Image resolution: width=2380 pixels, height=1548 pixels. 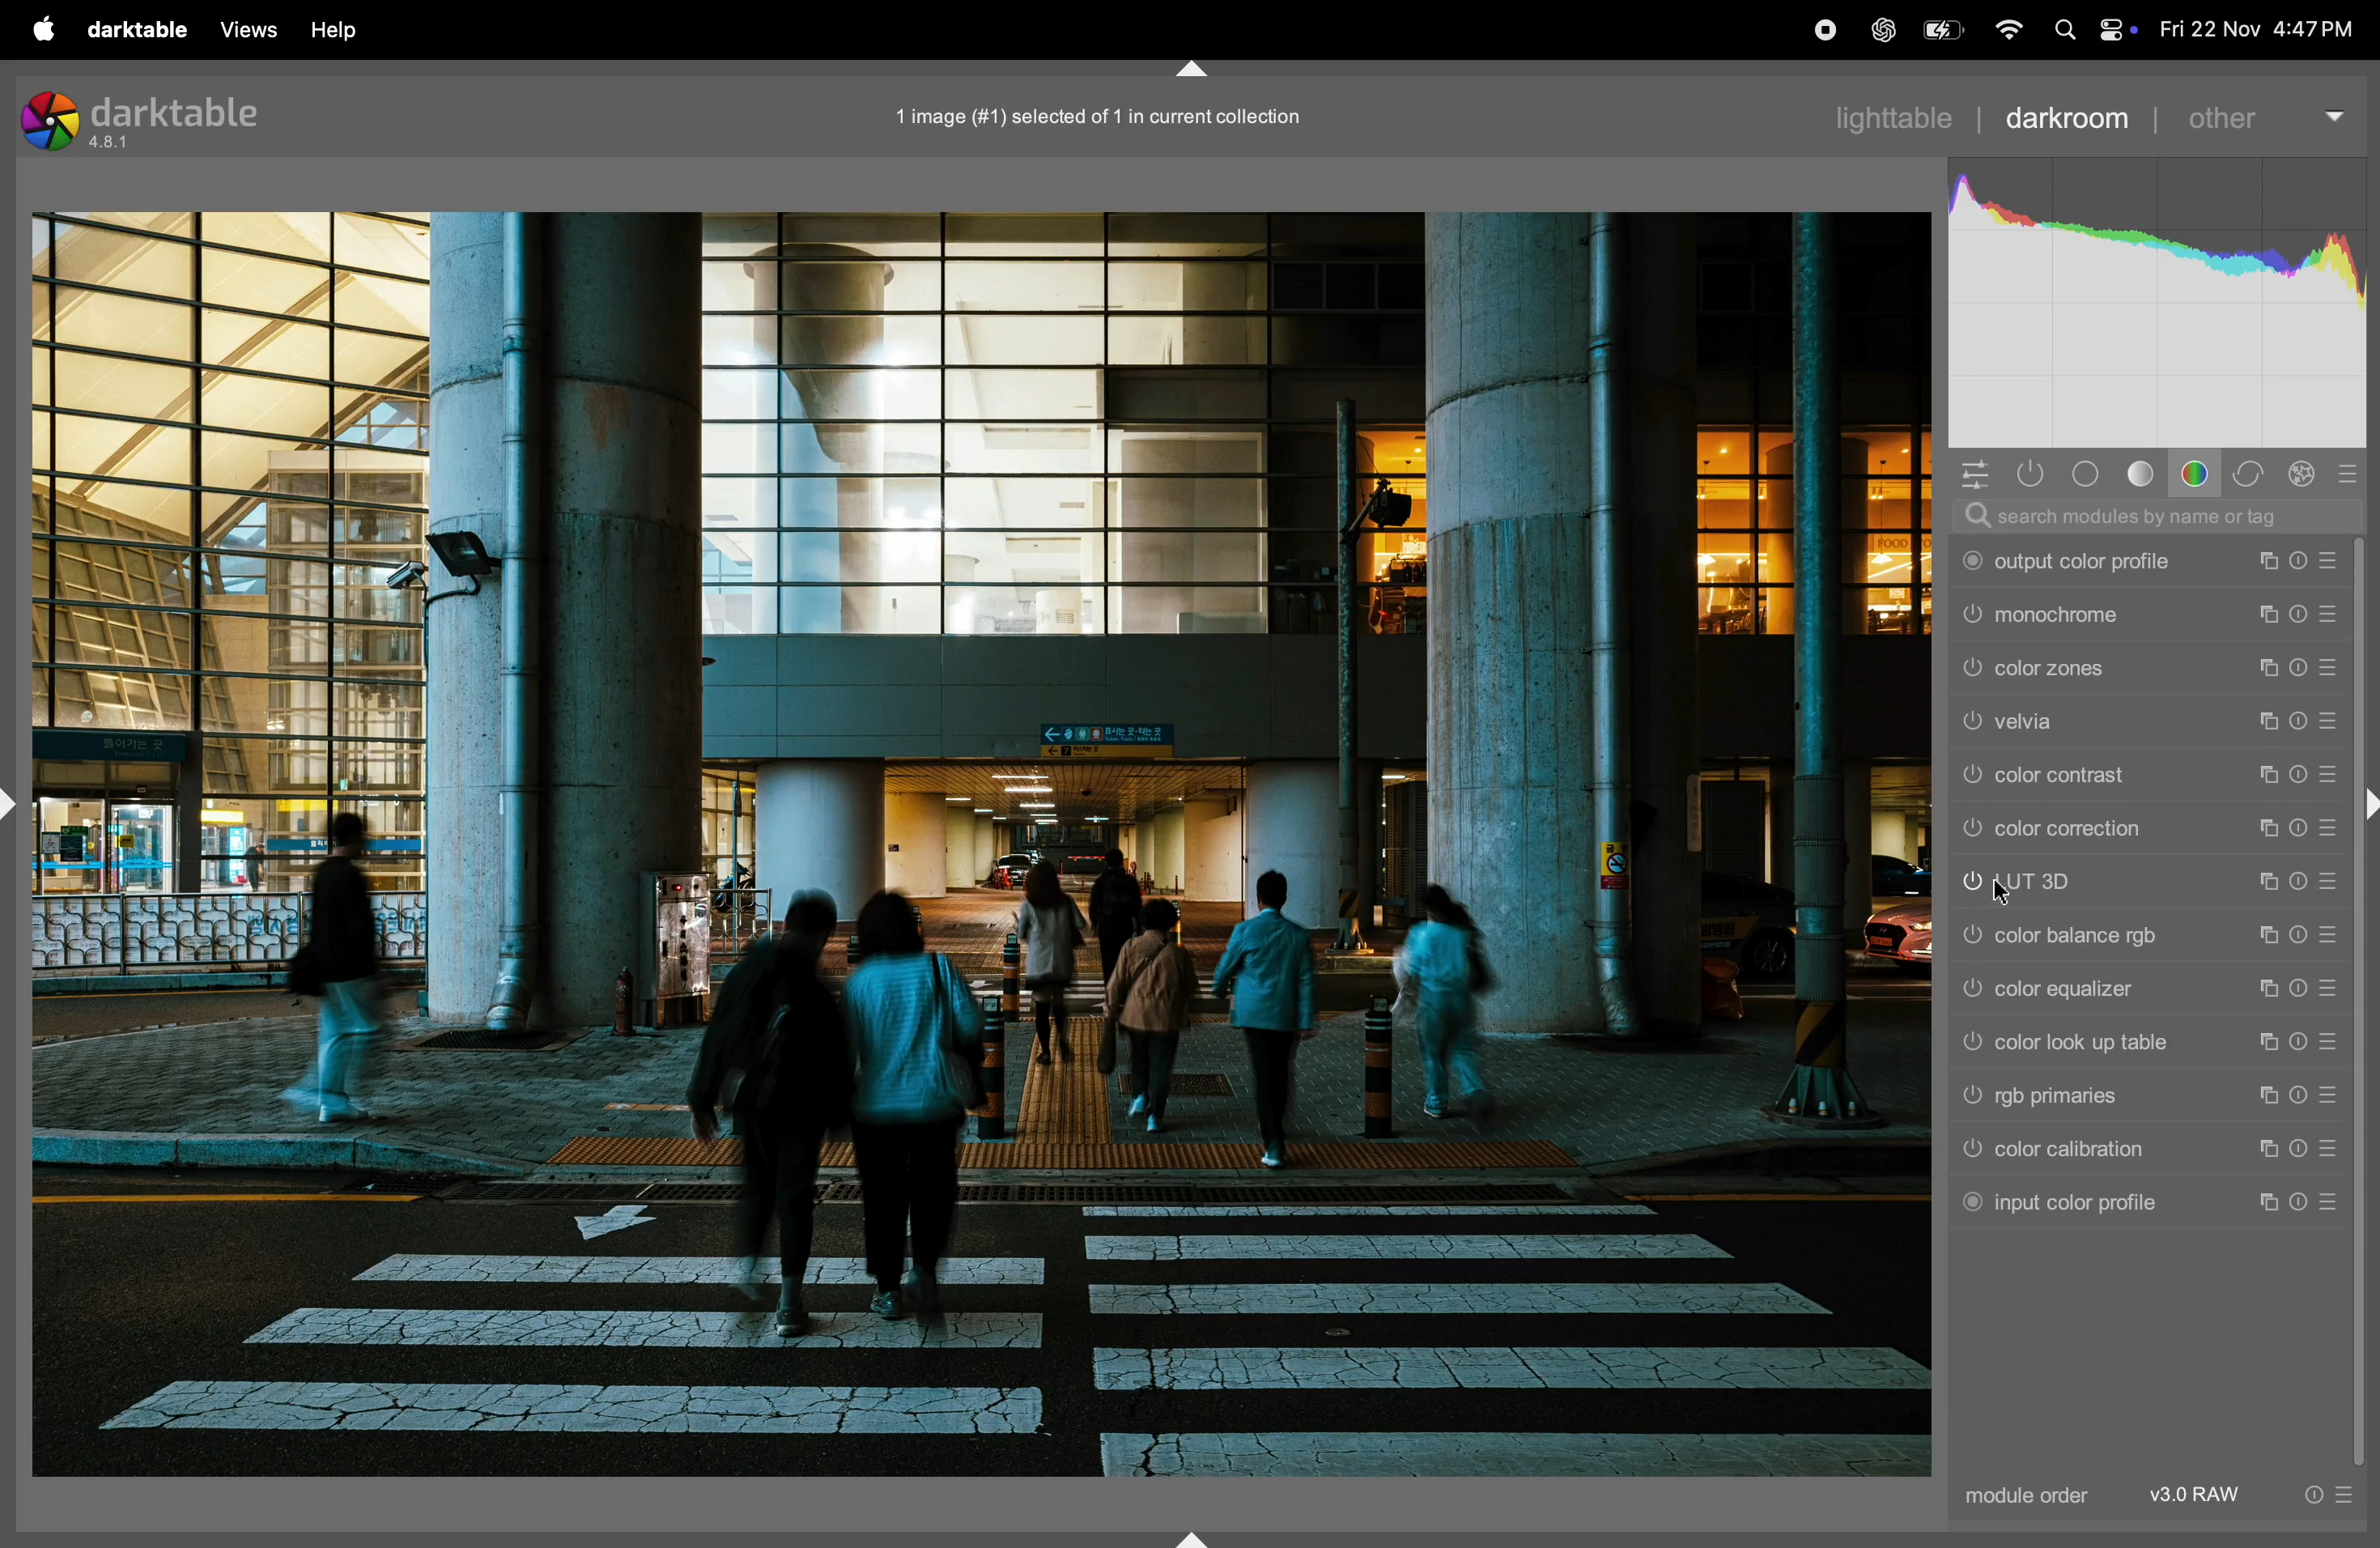 What do you see at coordinates (2003, 895) in the screenshot?
I see `cursor` at bounding box center [2003, 895].